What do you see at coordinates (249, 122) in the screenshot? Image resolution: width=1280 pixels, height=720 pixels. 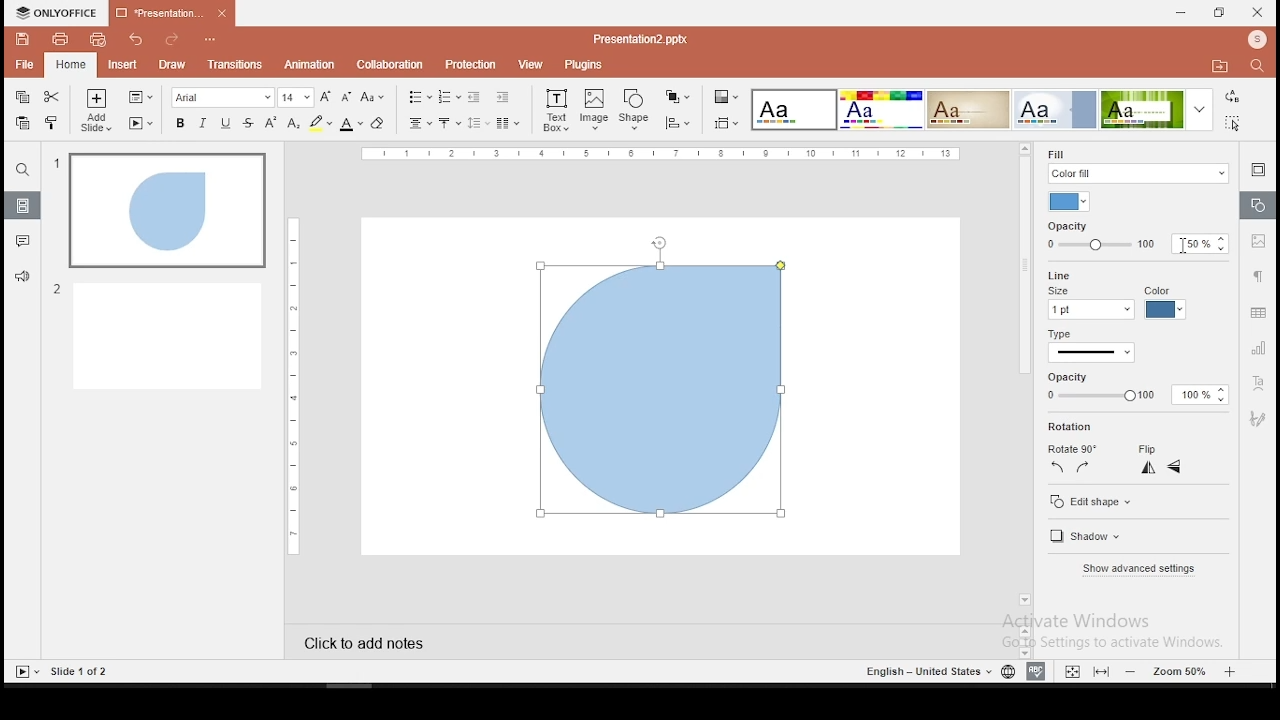 I see `strikethrough` at bounding box center [249, 122].